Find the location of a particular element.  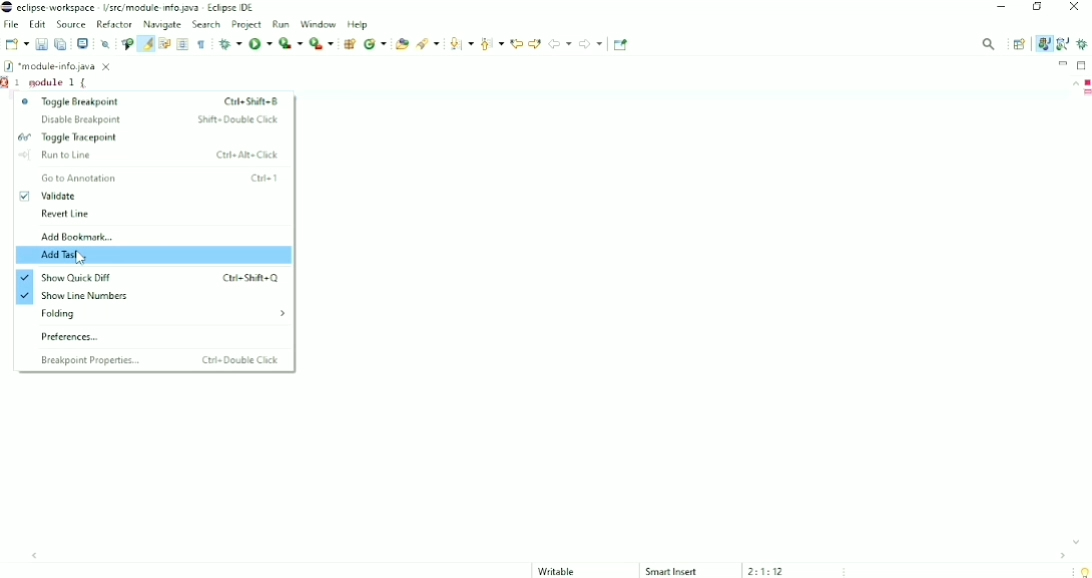

Skip All Breakpoints is located at coordinates (103, 44).